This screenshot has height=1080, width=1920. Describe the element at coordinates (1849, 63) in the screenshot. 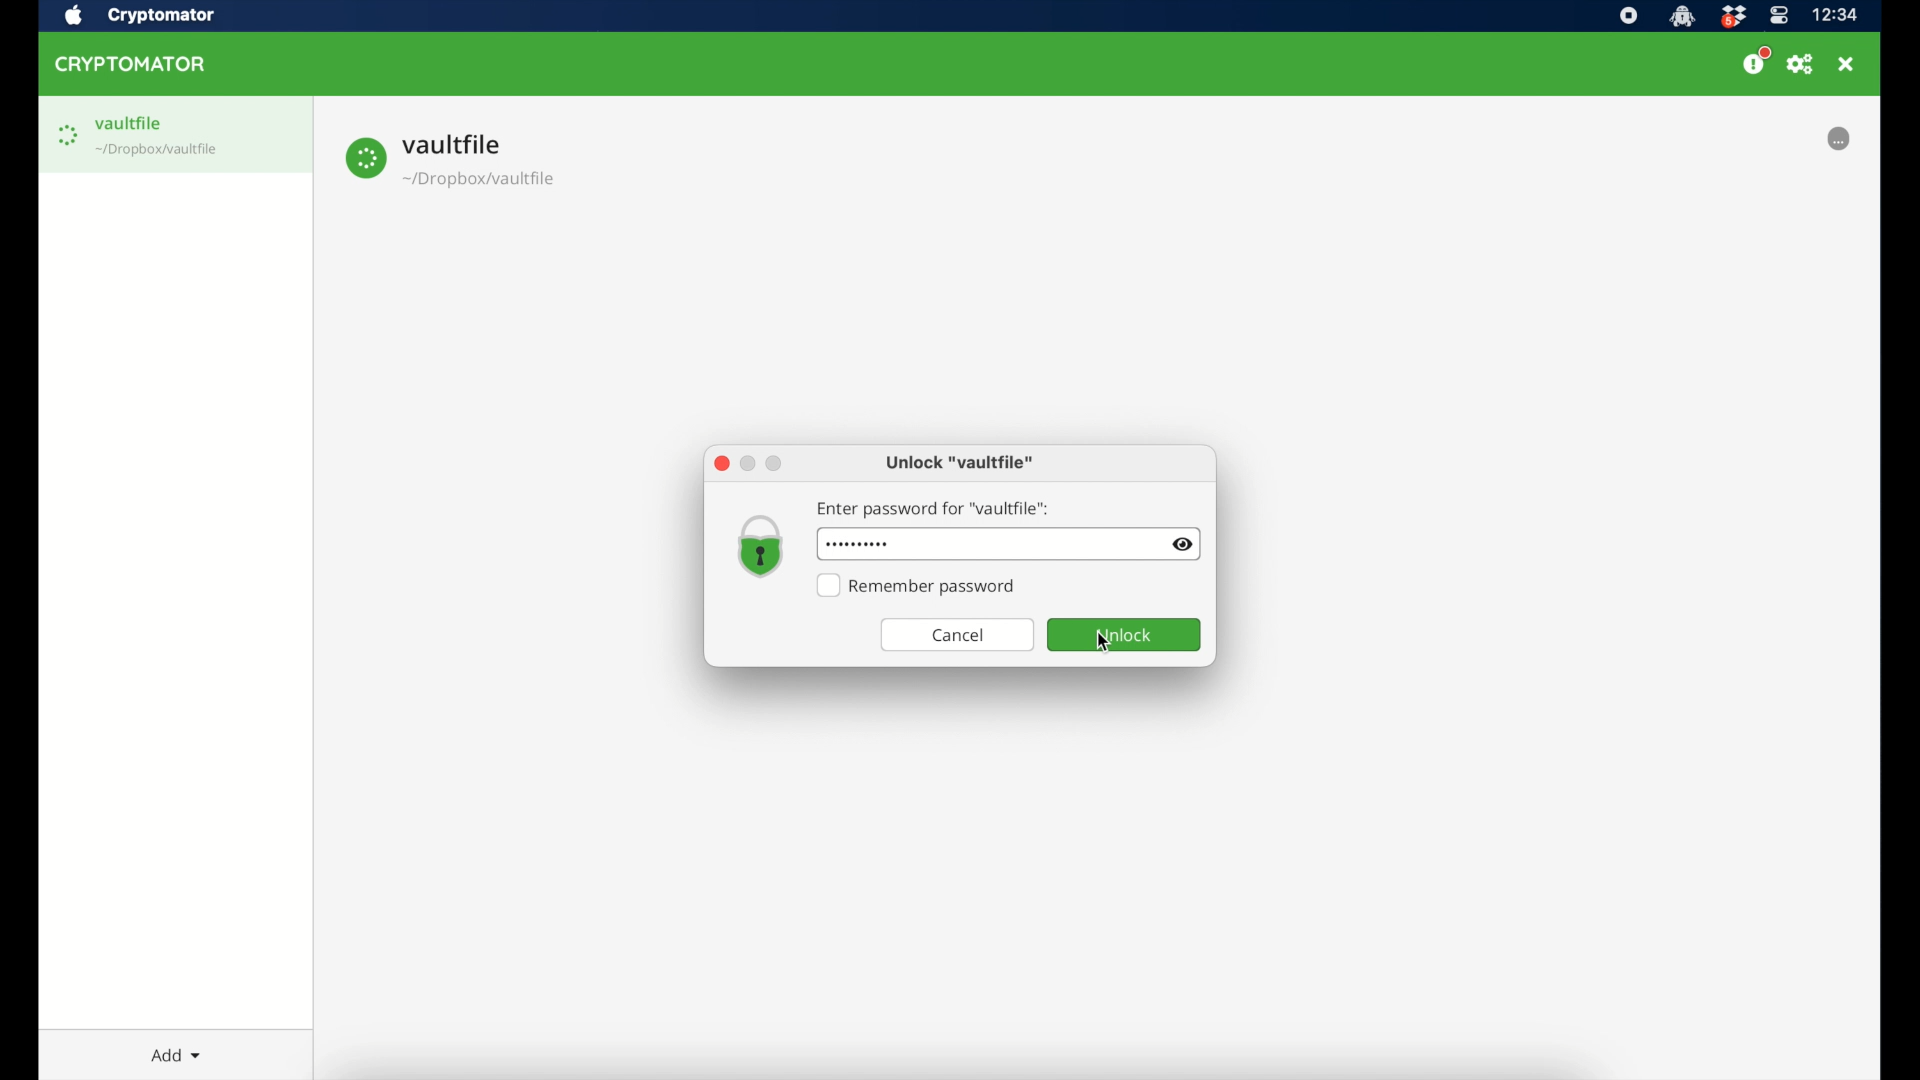

I see `close` at that location.